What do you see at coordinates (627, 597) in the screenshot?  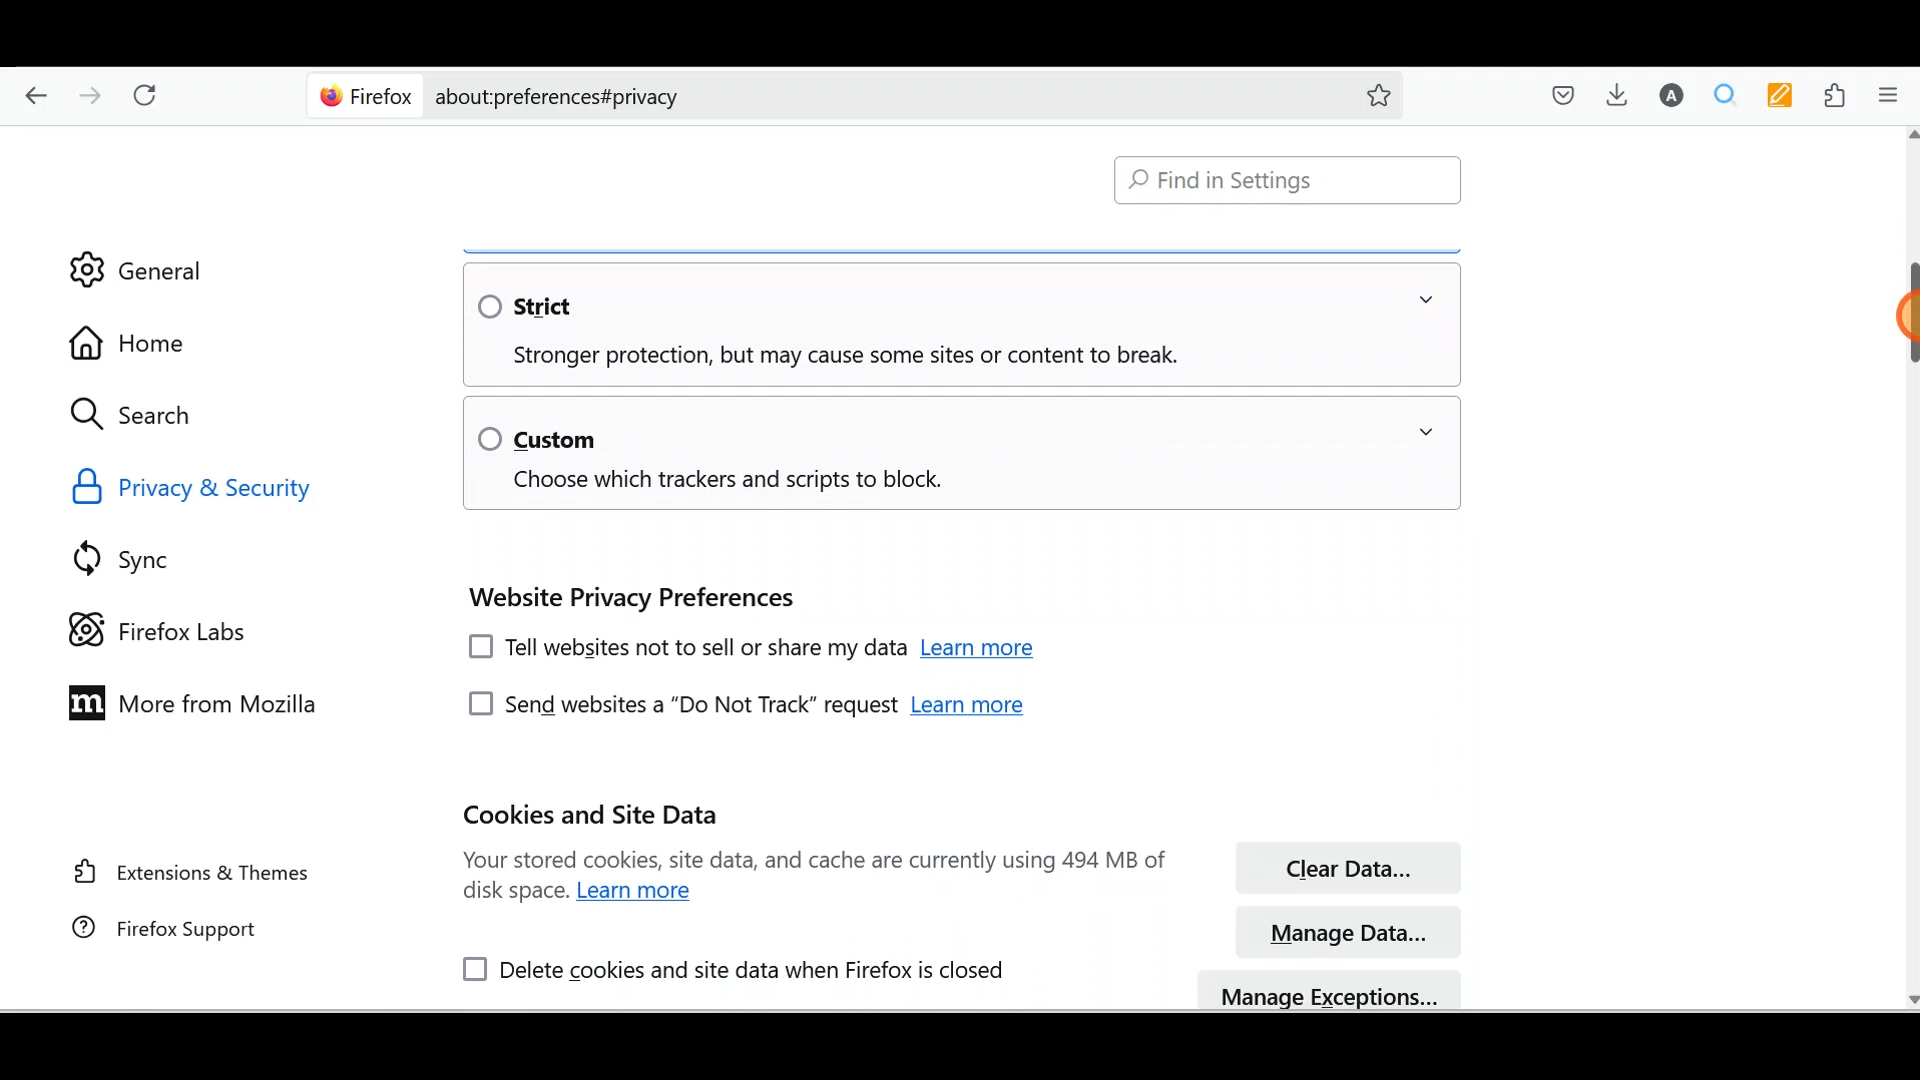 I see `Website privacy preferences` at bounding box center [627, 597].